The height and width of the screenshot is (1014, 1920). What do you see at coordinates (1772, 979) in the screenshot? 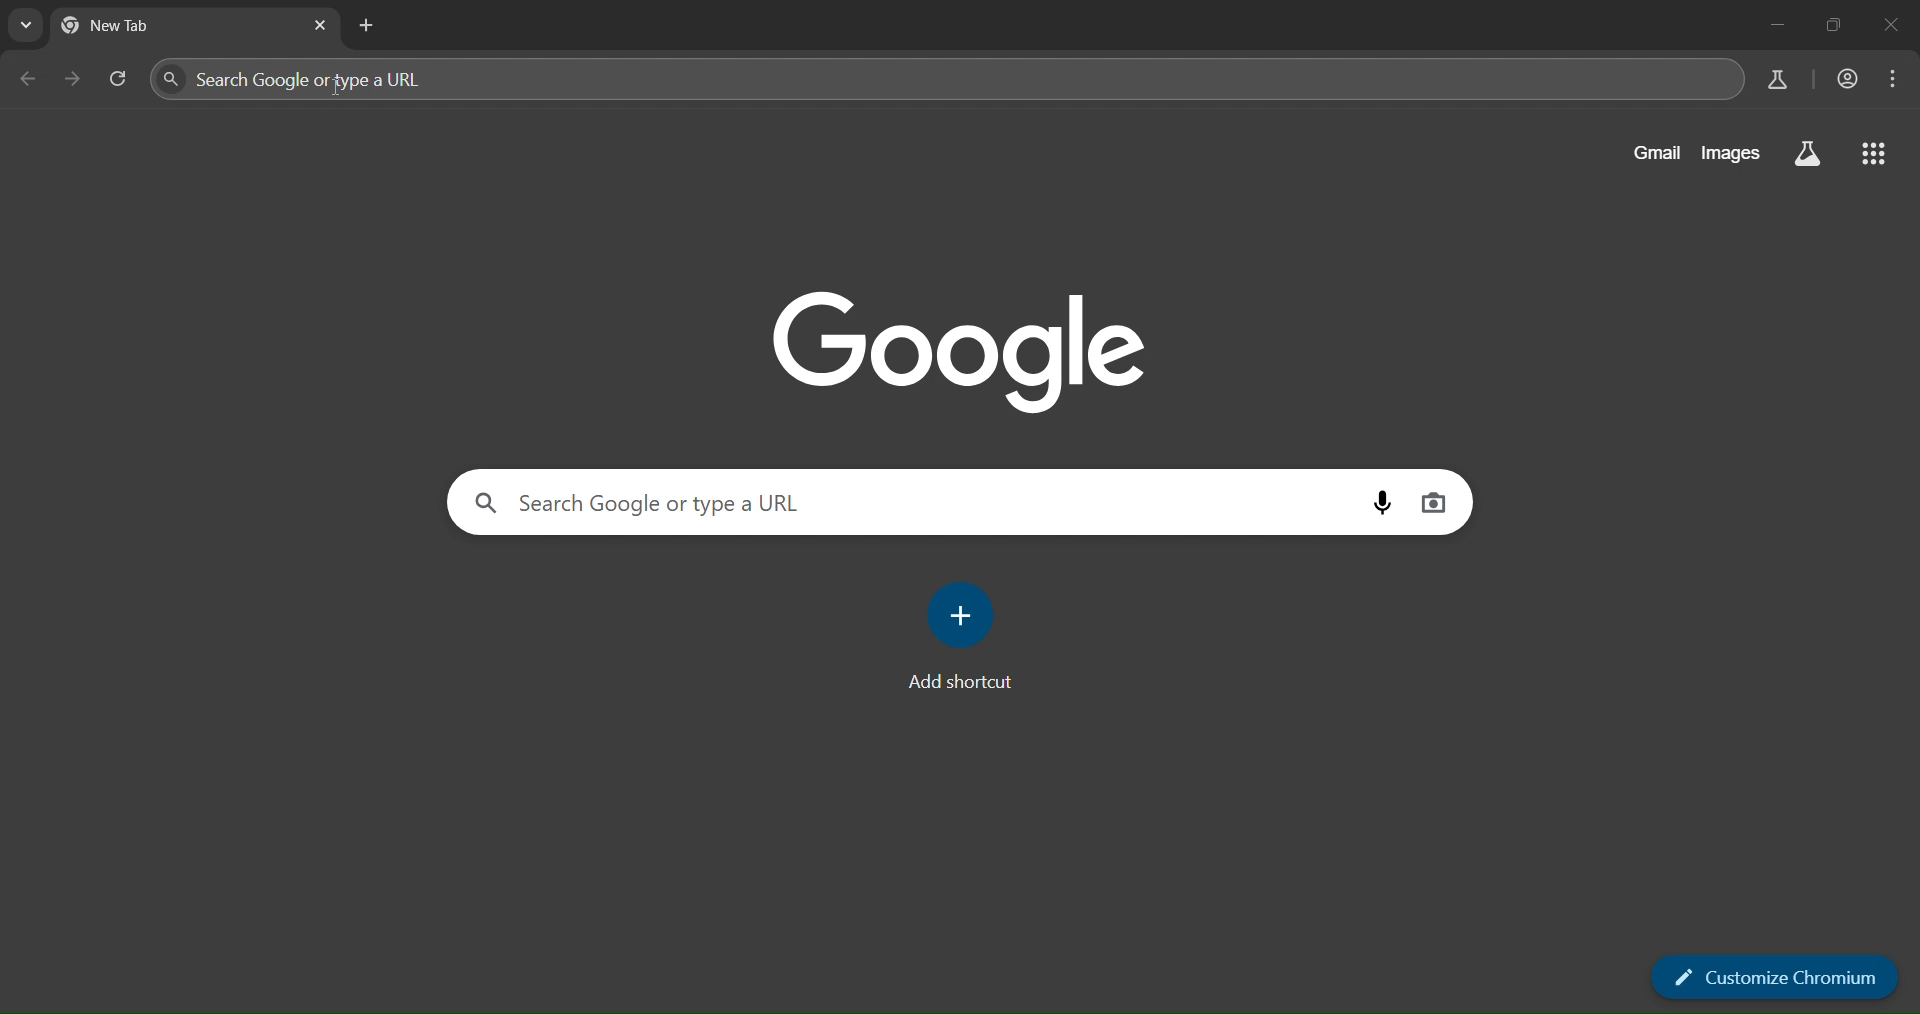
I see `customize chromium` at bounding box center [1772, 979].